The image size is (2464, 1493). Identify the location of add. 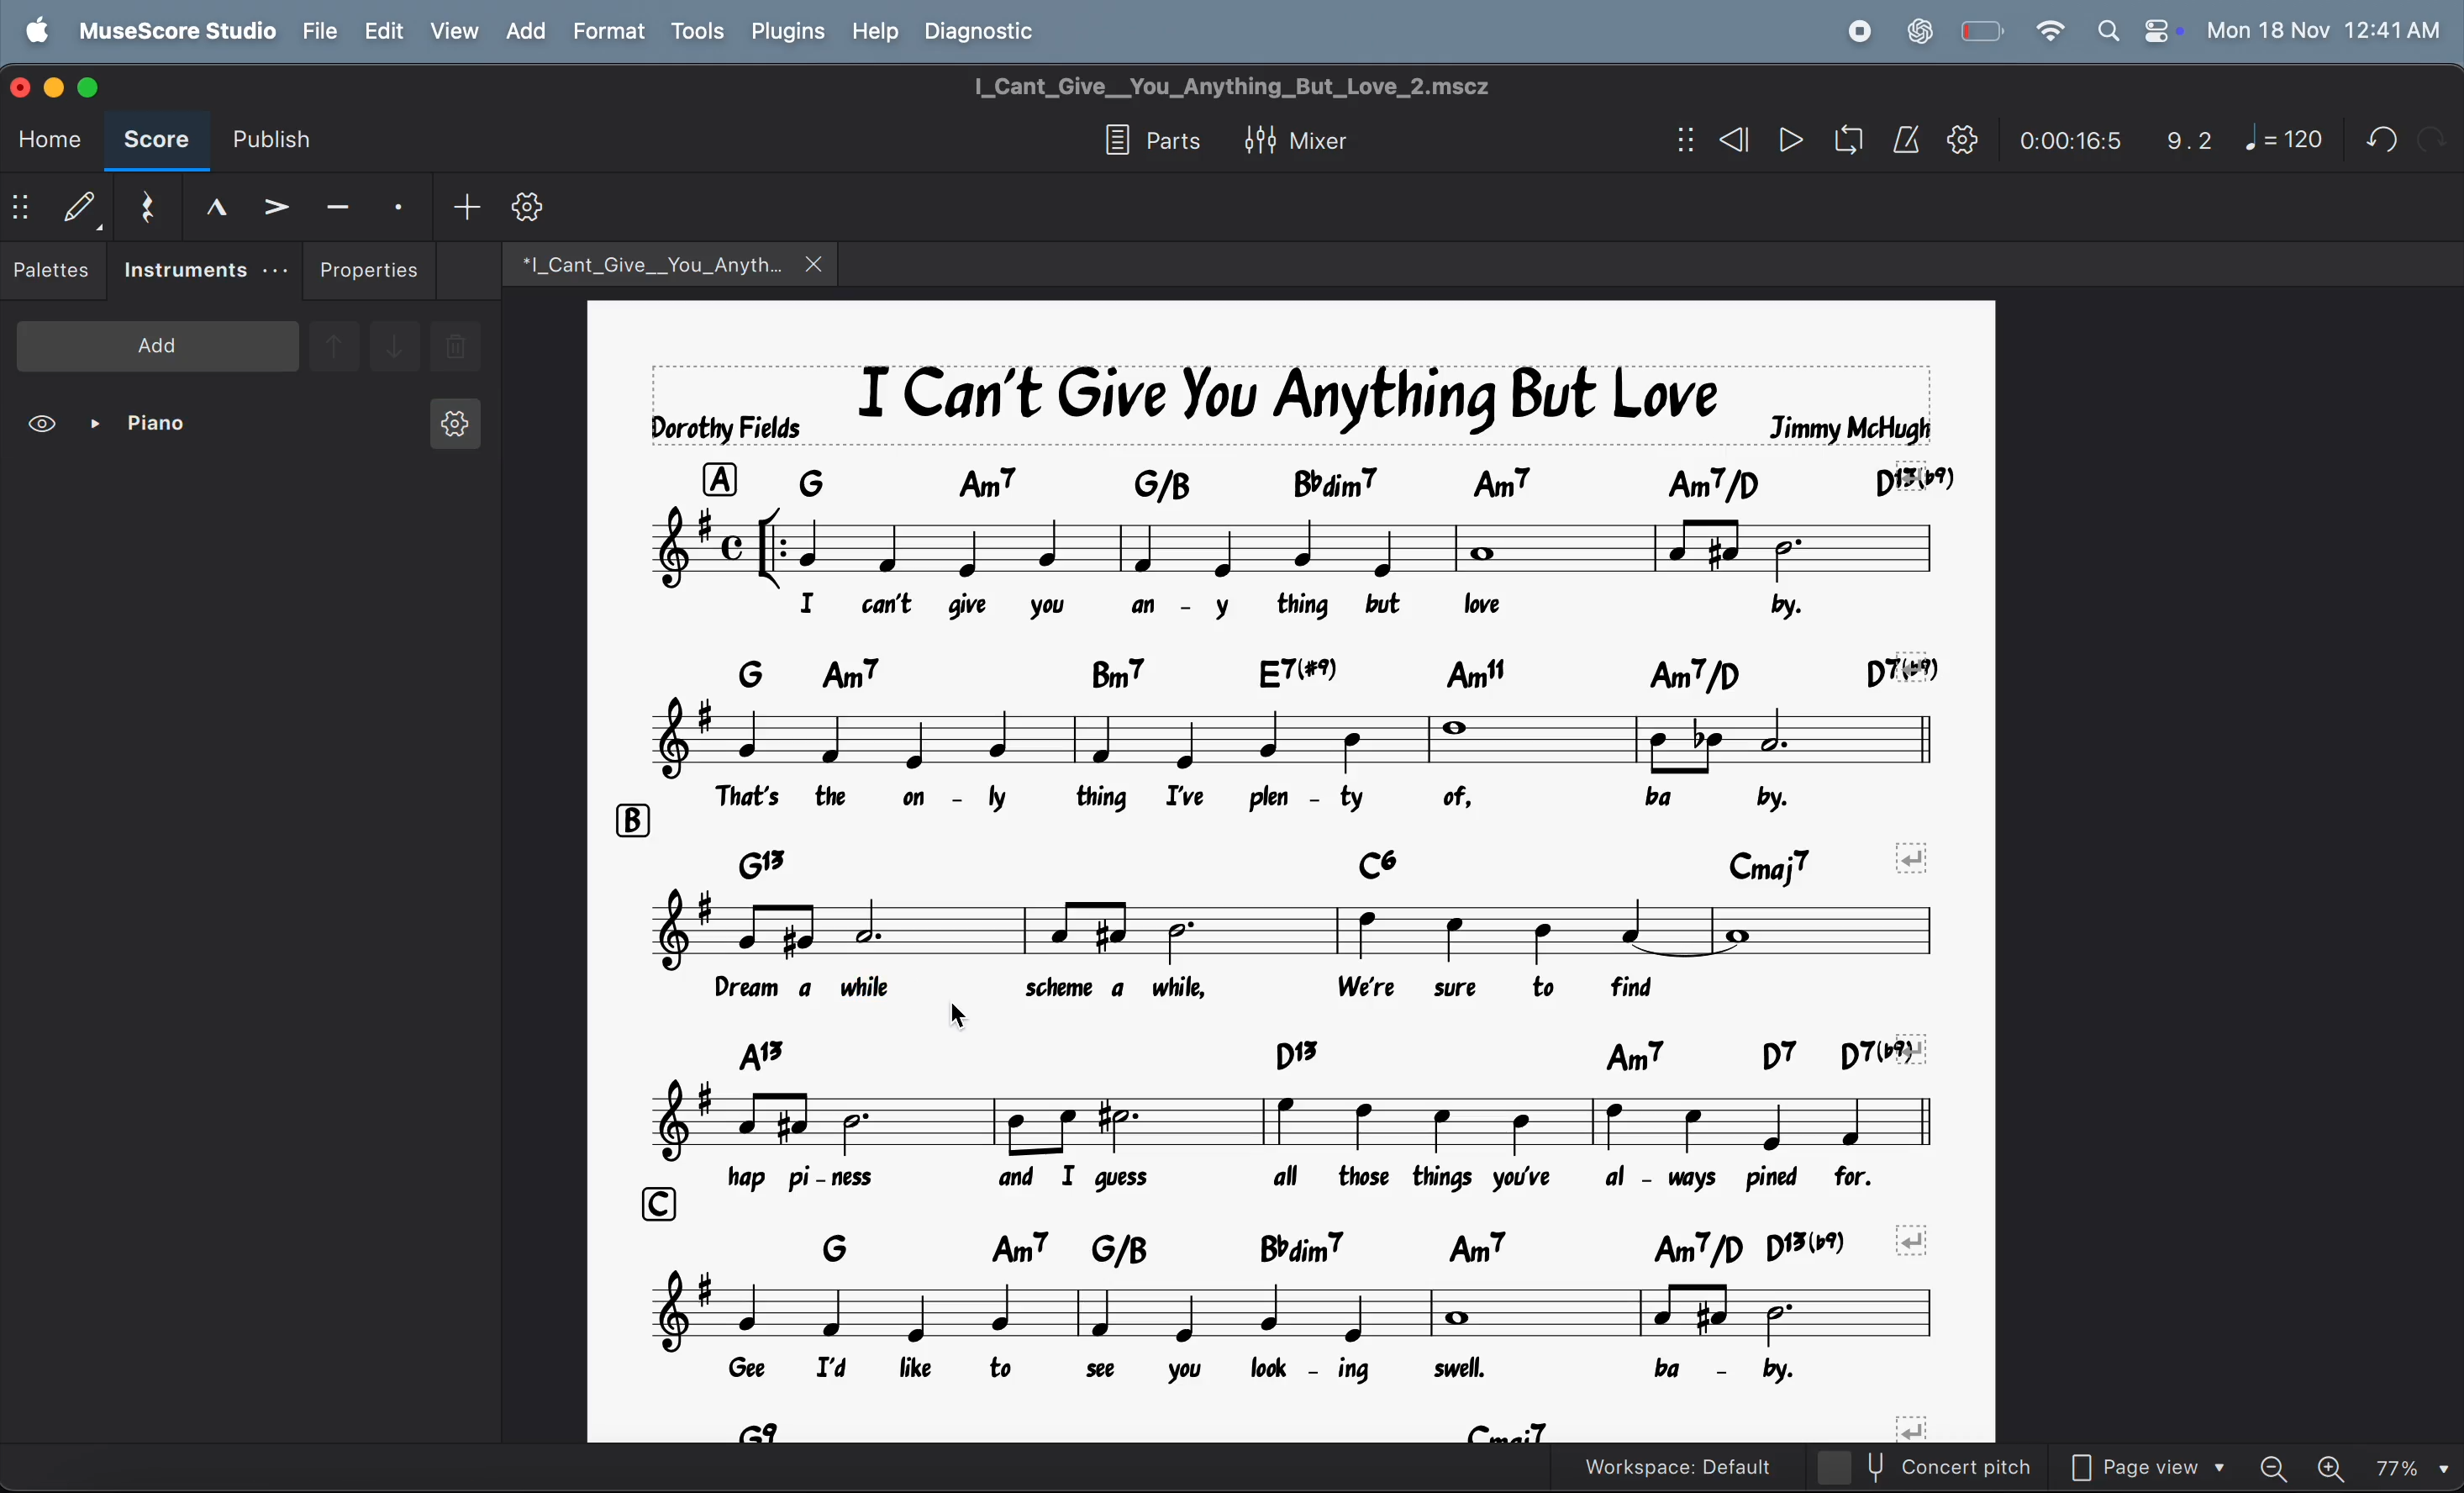
(463, 205).